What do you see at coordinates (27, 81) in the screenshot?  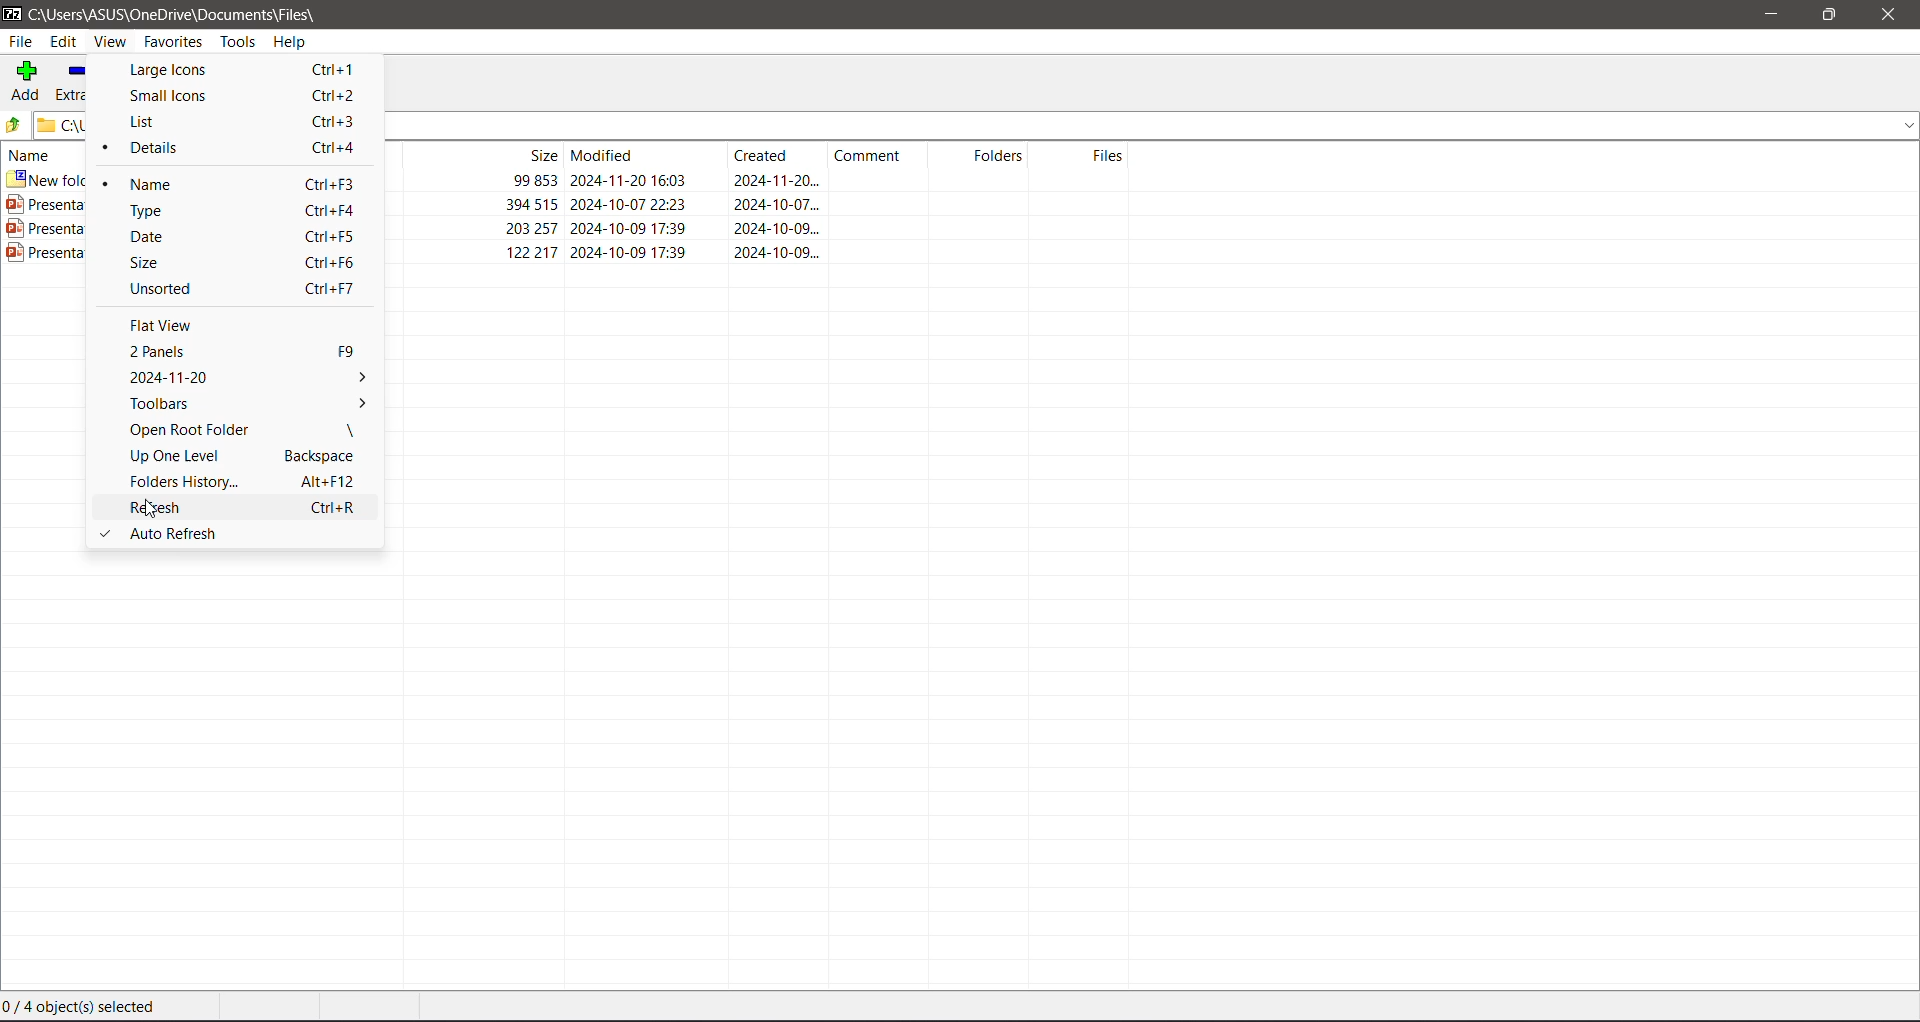 I see `Add` at bounding box center [27, 81].